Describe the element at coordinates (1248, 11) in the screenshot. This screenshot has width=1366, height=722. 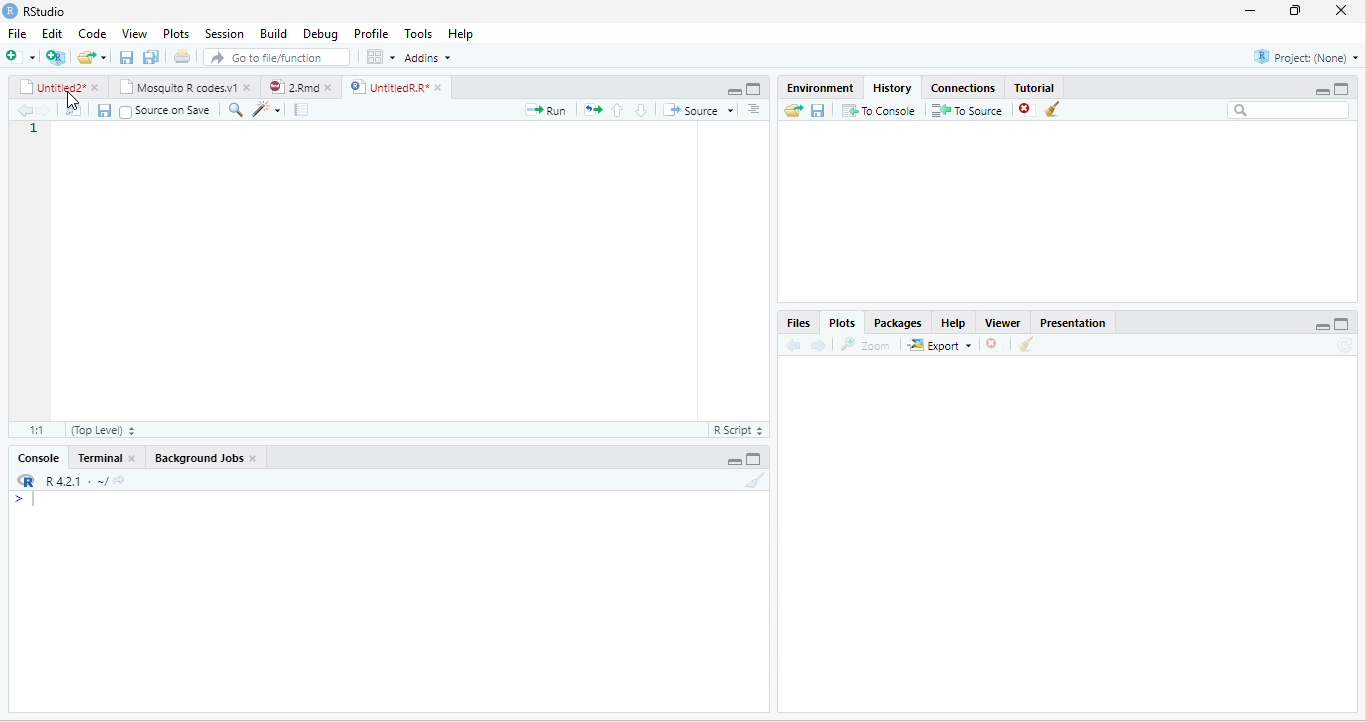
I see `minimize` at that location.